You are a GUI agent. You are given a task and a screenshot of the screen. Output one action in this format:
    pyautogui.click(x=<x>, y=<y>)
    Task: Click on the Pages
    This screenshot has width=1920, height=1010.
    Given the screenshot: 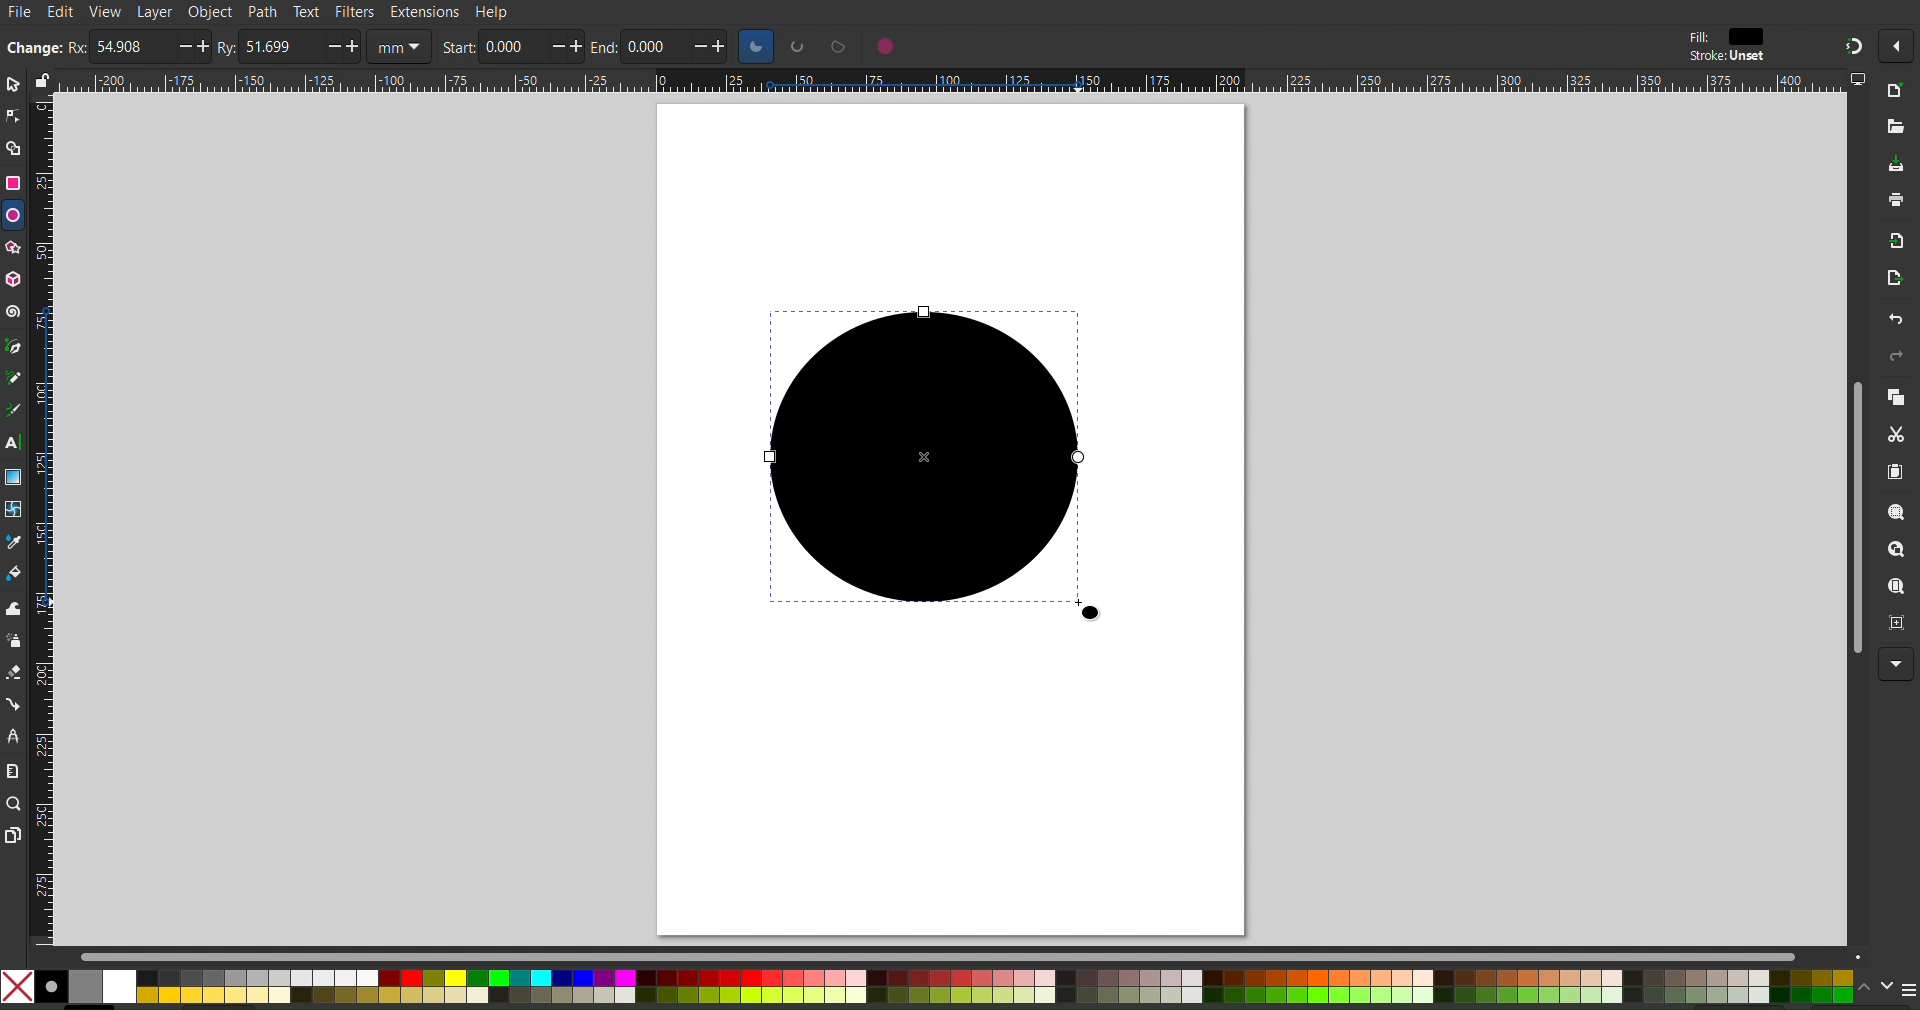 What is the action you would take?
    pyautogui.click(x=13, y=832)
    